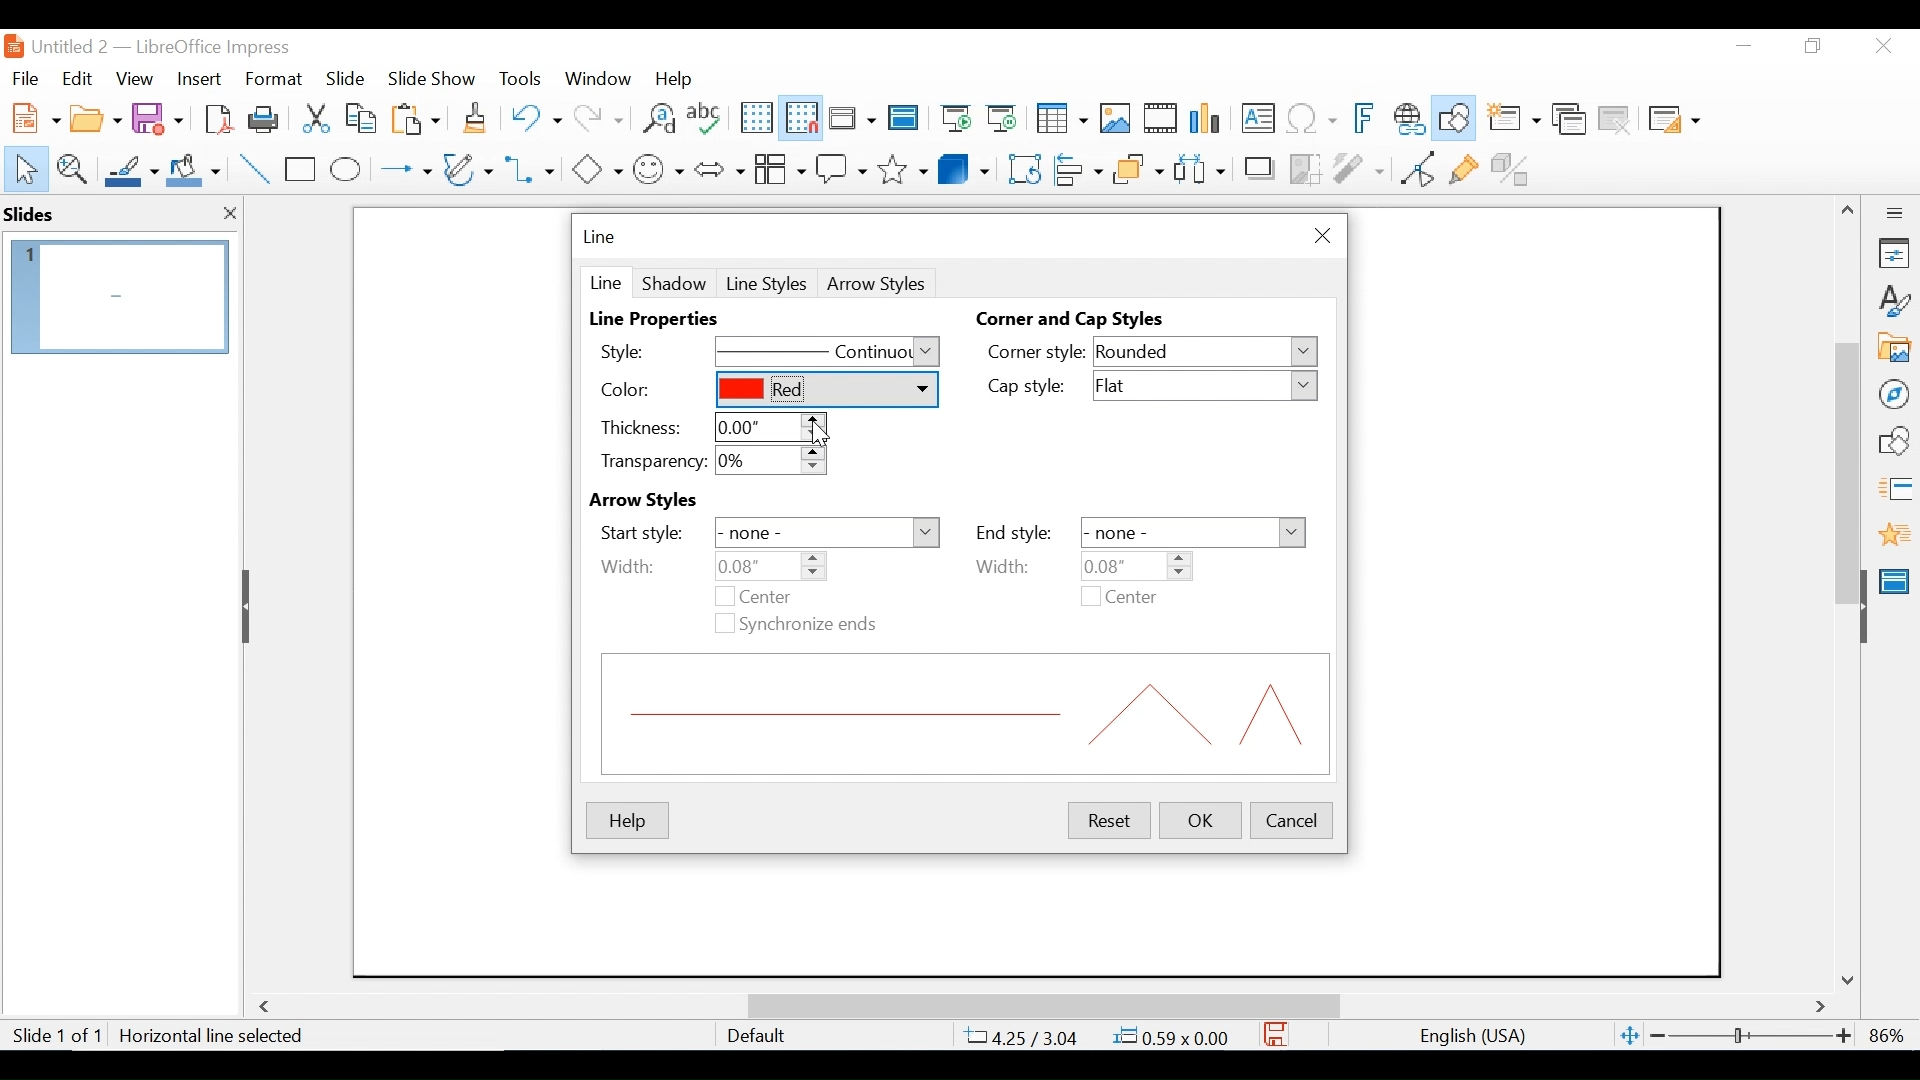  What do you see at coordinates (25, 76) in the screenshot?
I see `File` at bounding box center [25, 76].